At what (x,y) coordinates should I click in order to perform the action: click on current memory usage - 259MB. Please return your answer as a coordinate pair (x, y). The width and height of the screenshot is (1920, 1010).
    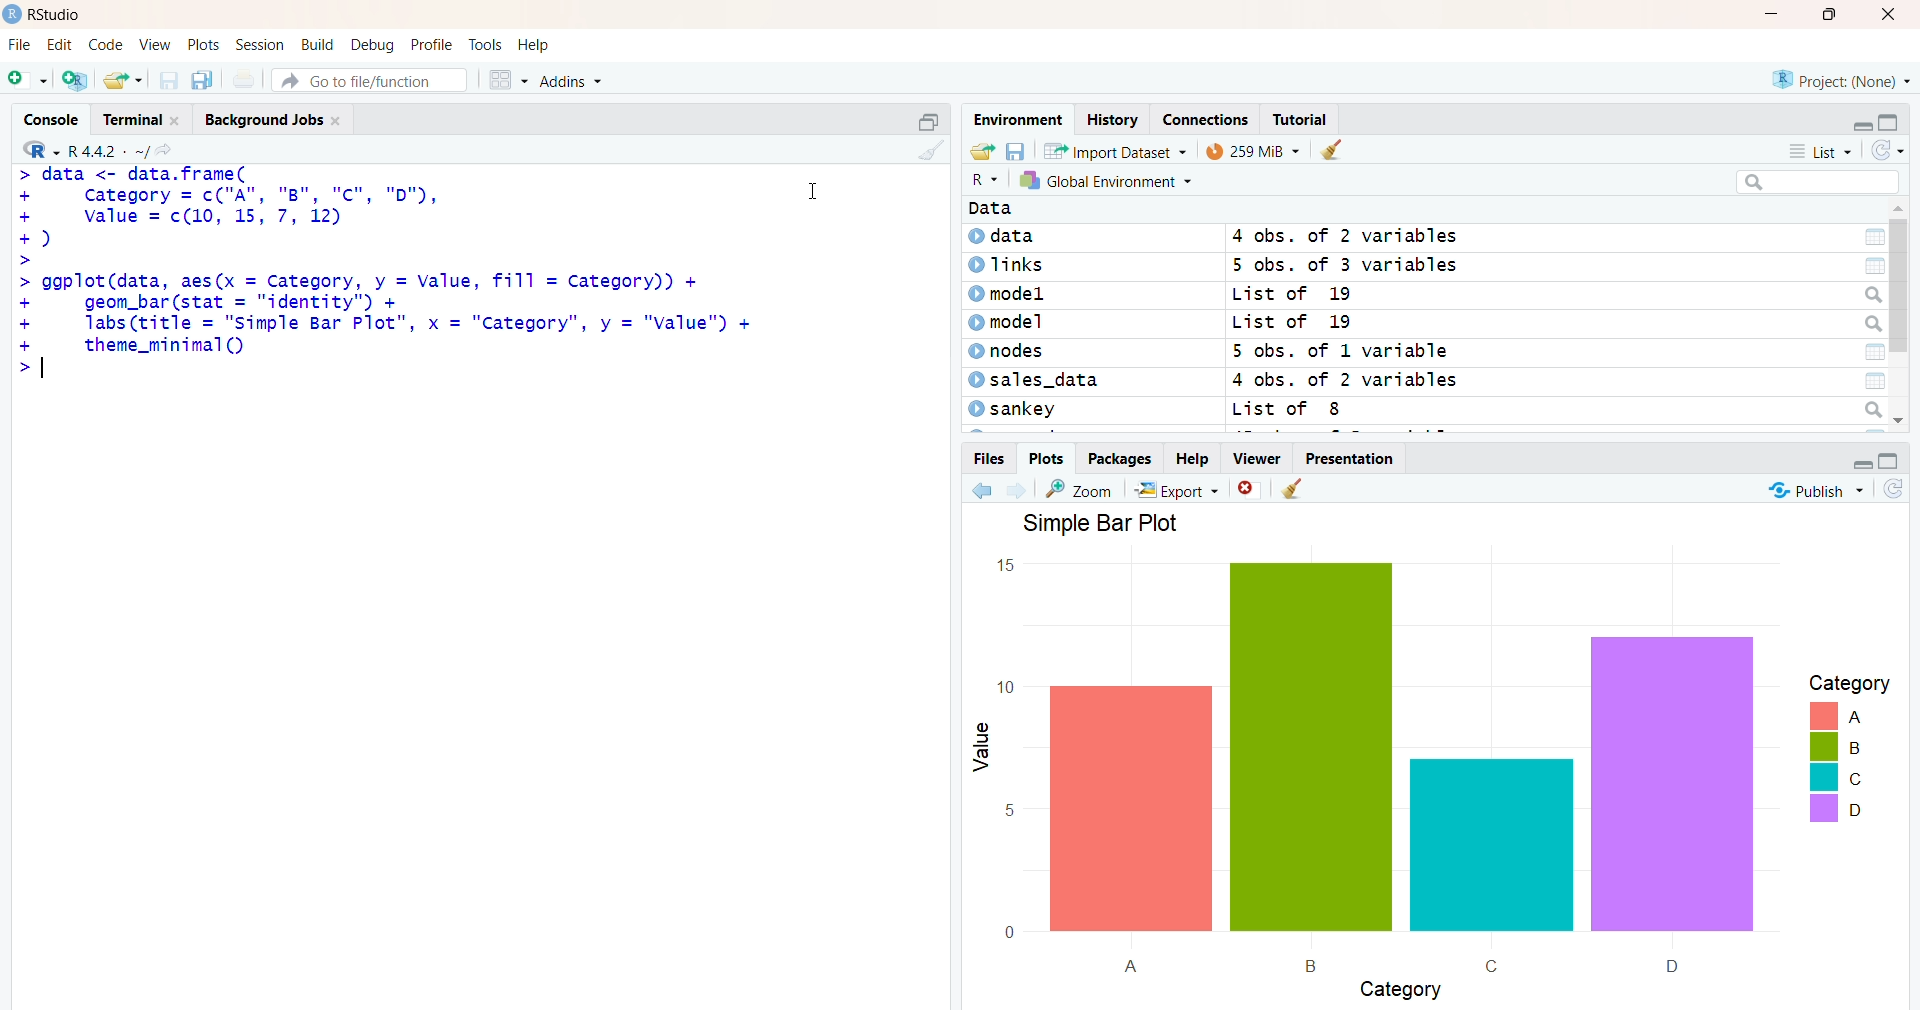
    Looking at the image, I should click on (1250, 152).